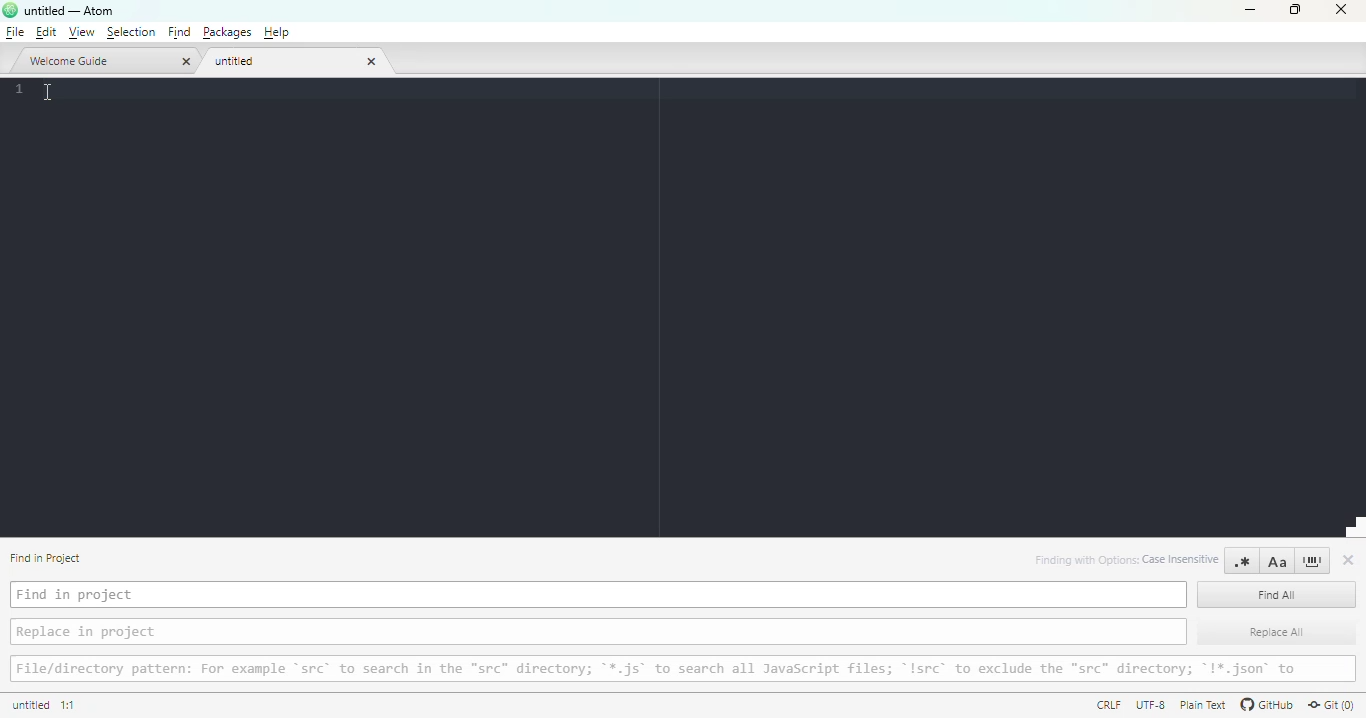  What do you see at coordinates (1242, 561) in the screenshot?
I see `use regex` at bounding box center [1242, 561].